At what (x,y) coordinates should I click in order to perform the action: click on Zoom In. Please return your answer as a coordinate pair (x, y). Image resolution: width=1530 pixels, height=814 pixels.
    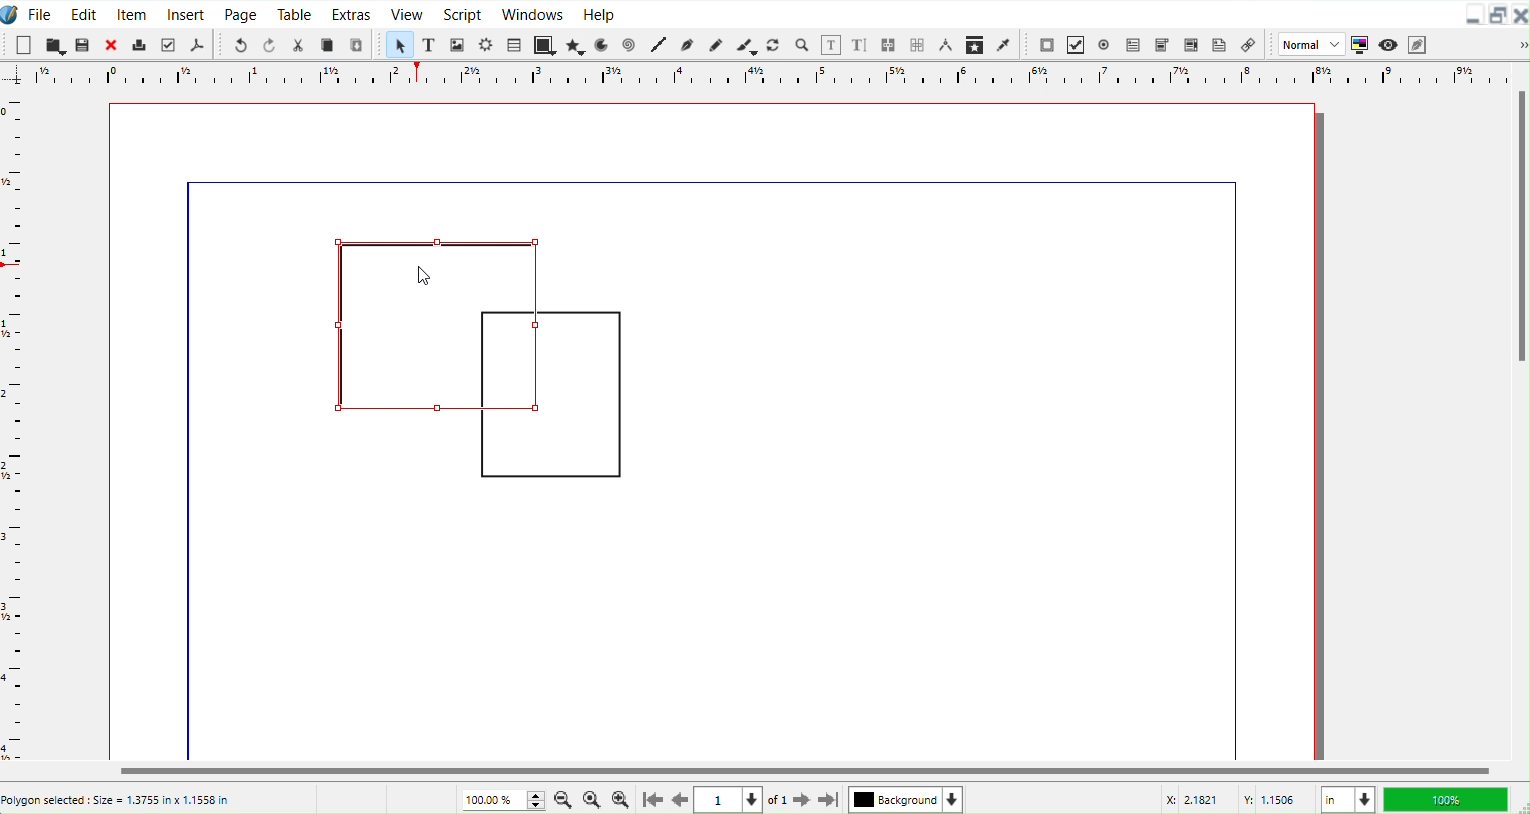
    Looking at the image, I should click on (622, 800).